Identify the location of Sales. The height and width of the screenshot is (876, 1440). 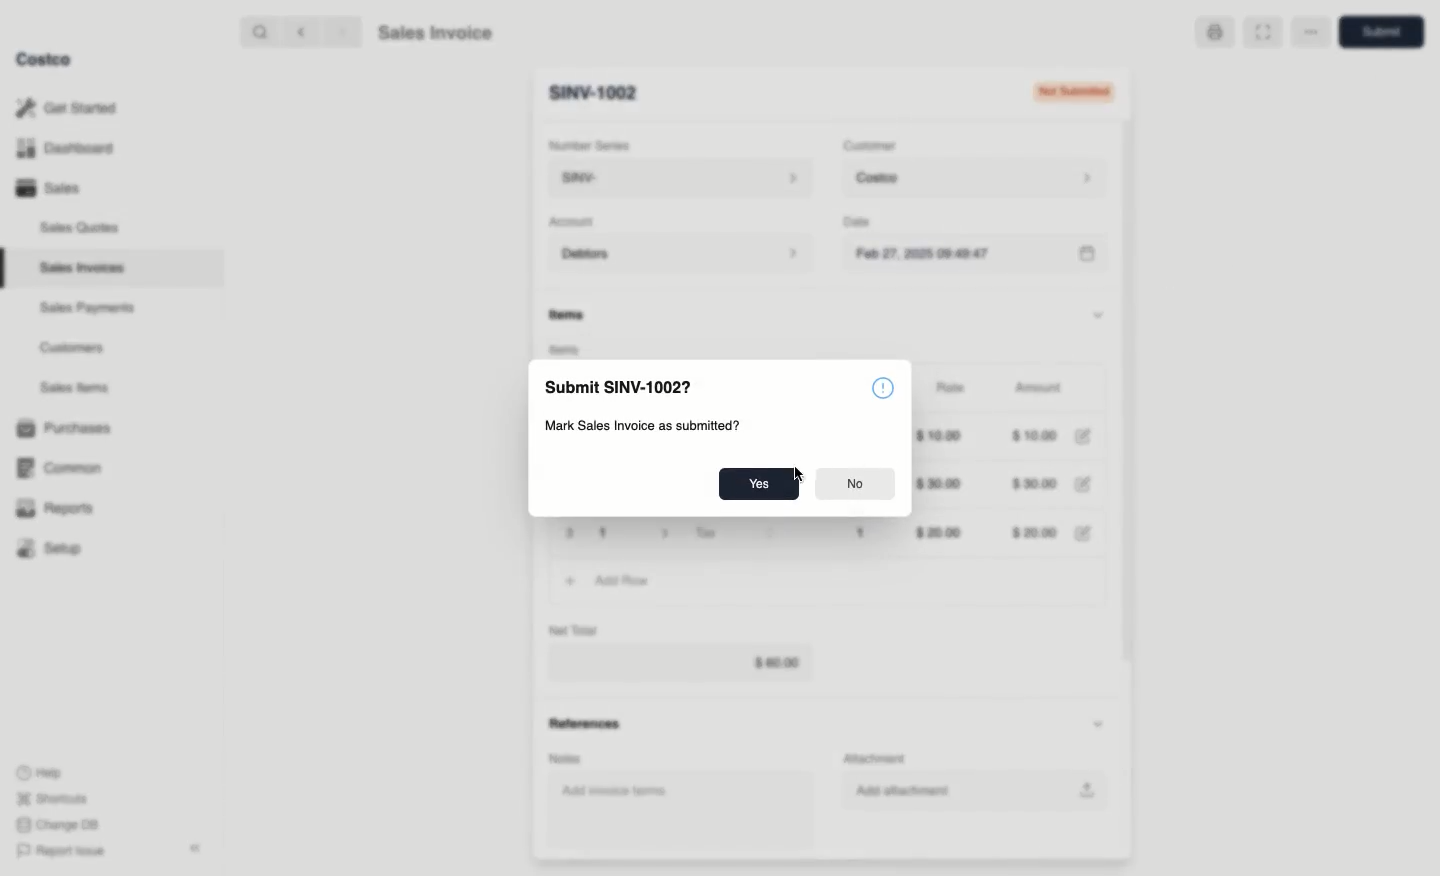
(46, 187).